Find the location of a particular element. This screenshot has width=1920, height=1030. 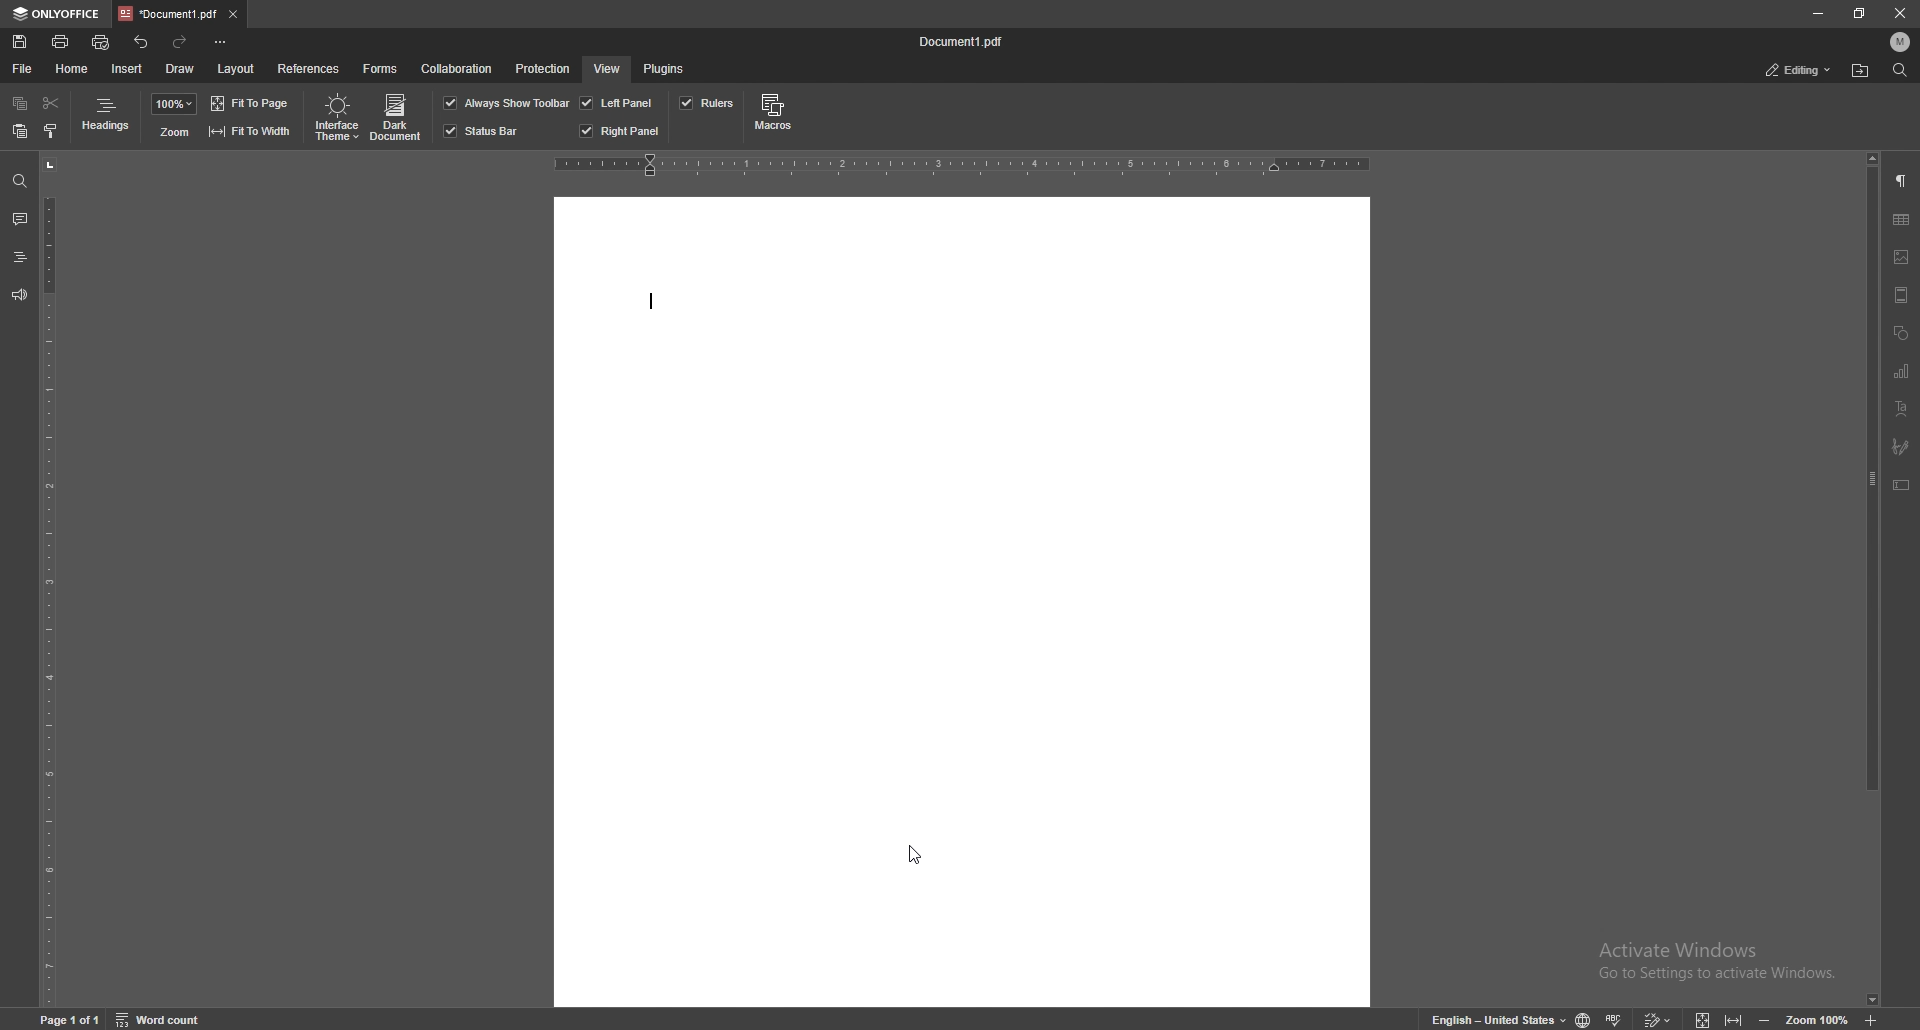

plugins is located at coordinates (665, 68).